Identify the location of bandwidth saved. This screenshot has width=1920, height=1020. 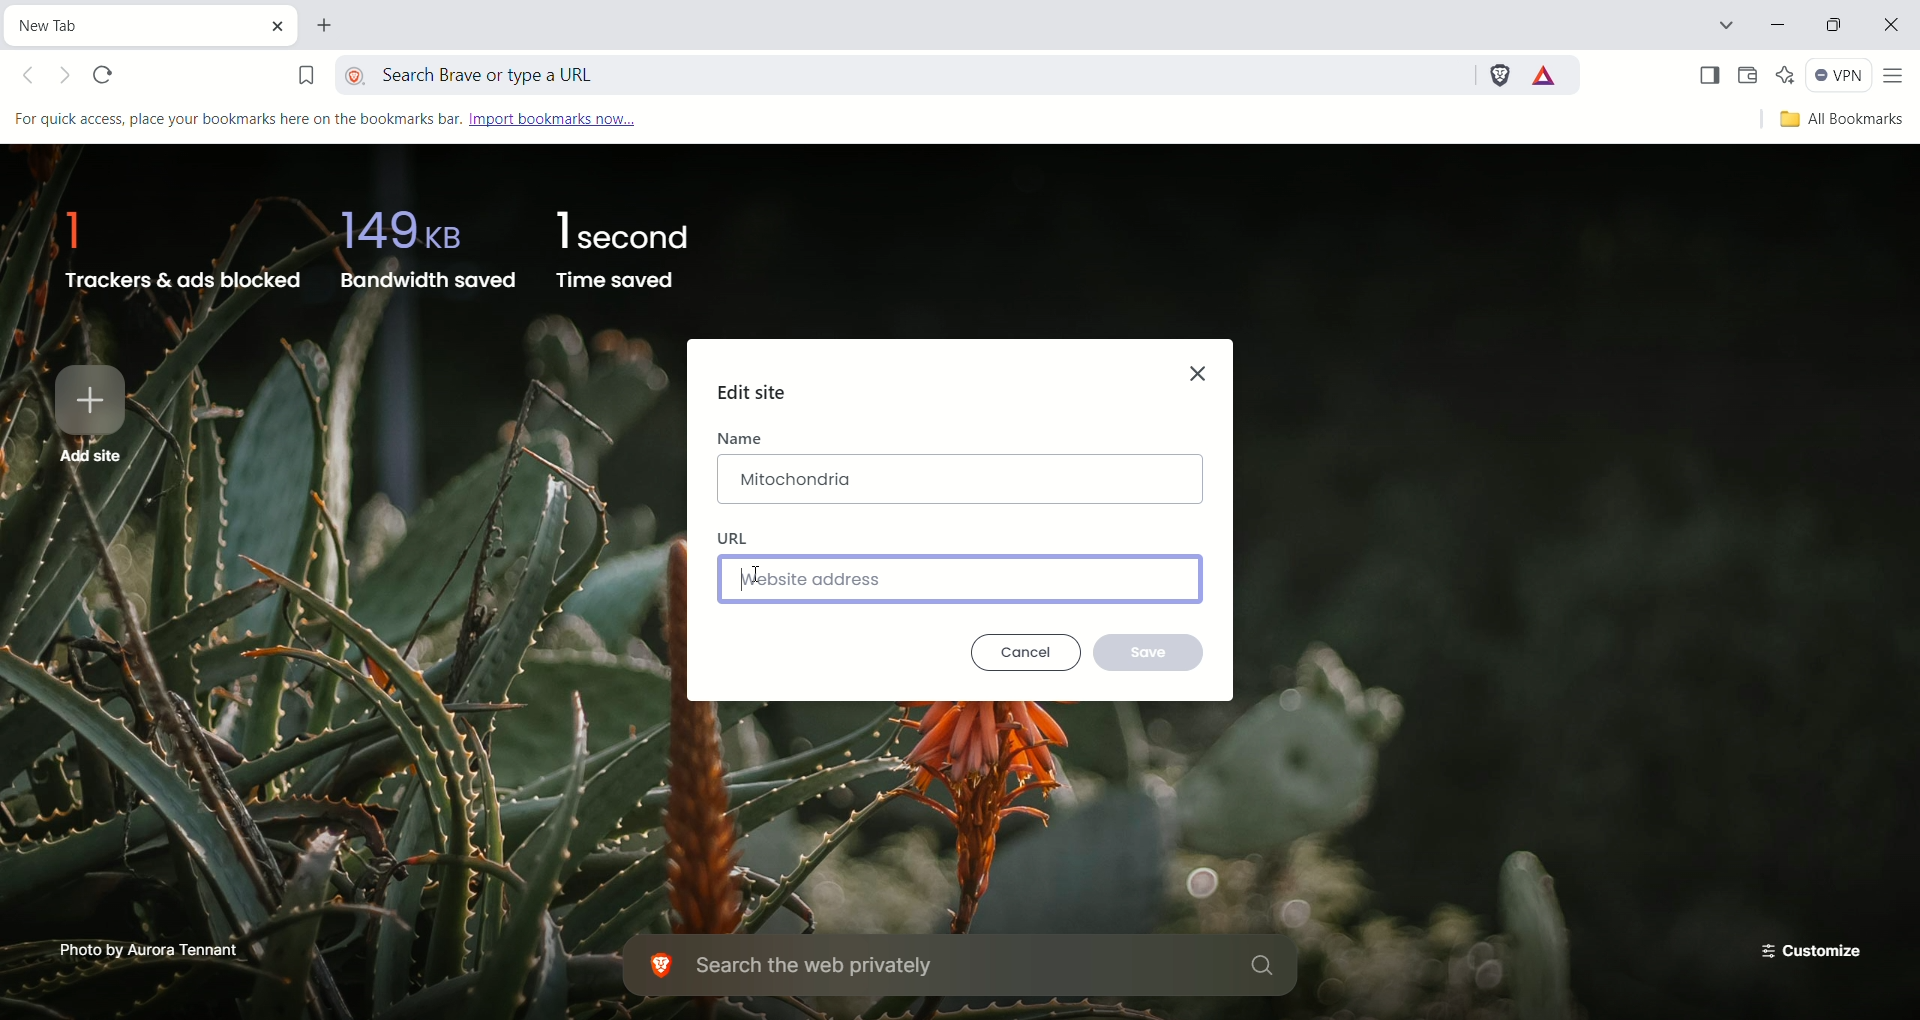
(424, 245).